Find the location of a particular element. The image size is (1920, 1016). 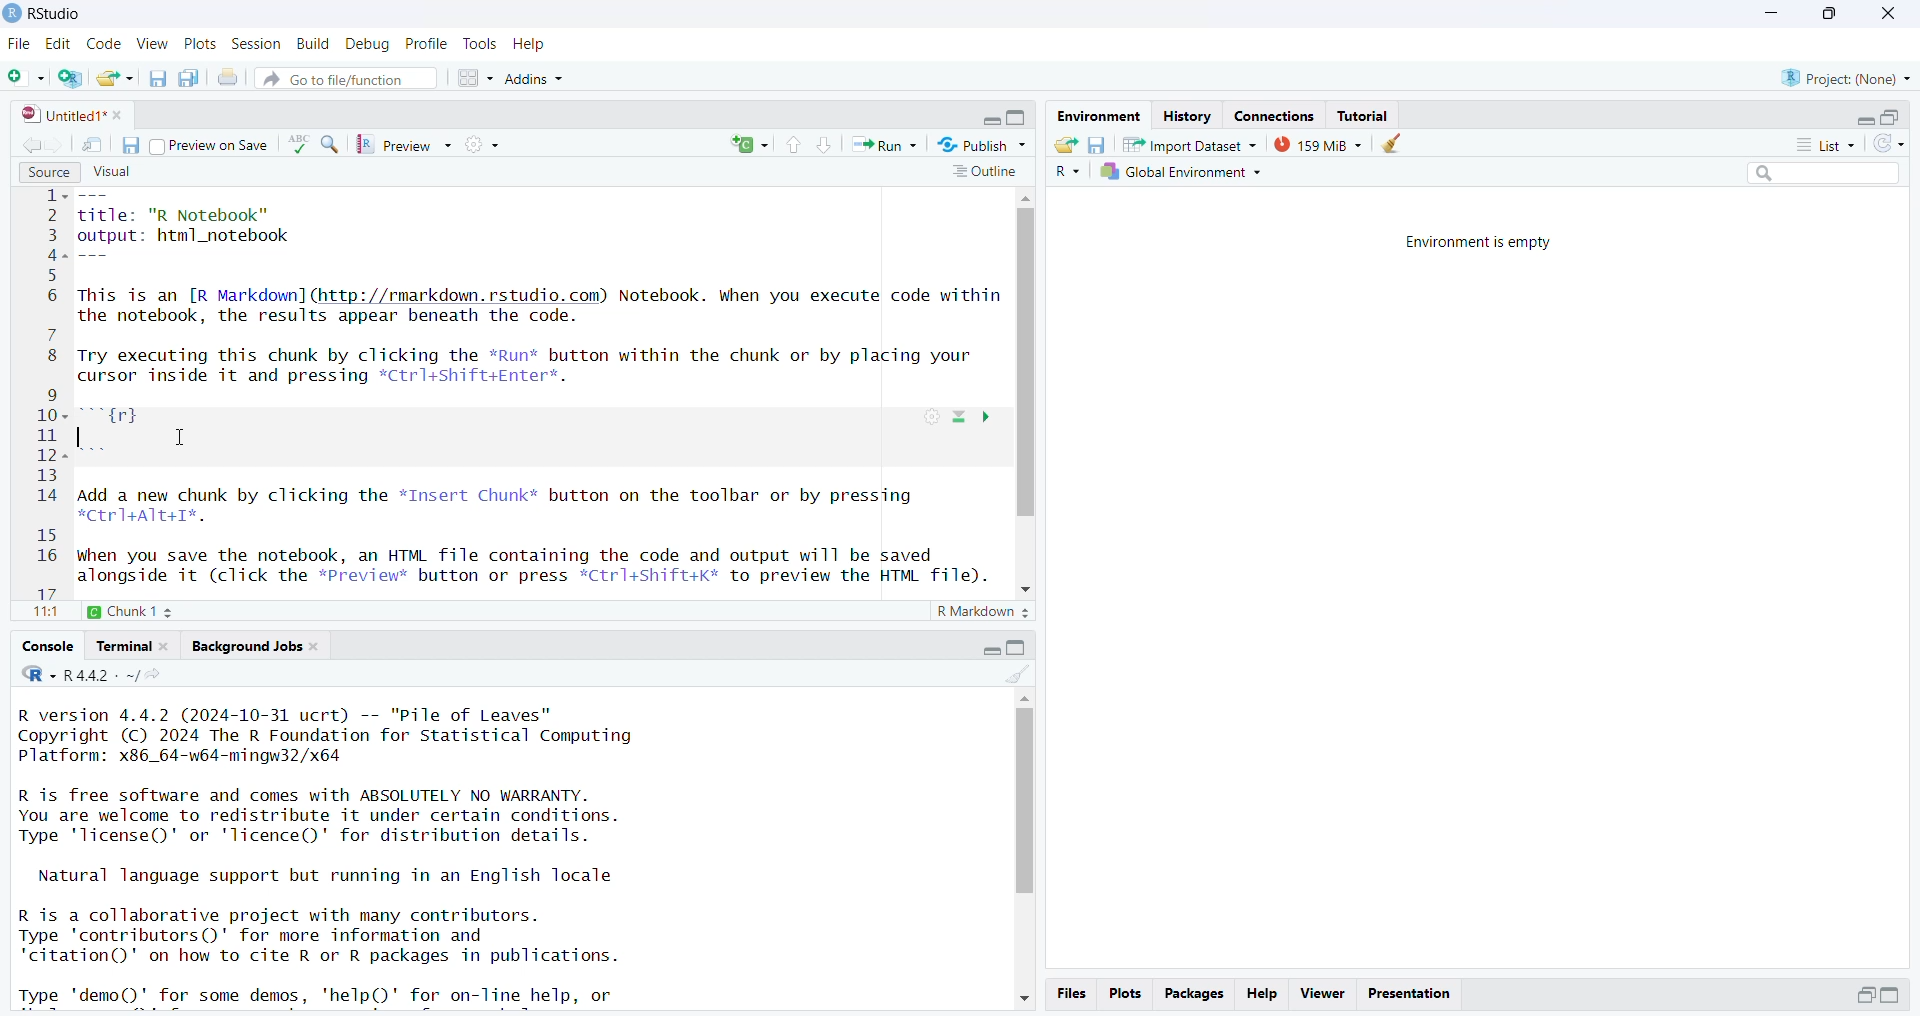

collapse is located at coordinates (1018, 647).